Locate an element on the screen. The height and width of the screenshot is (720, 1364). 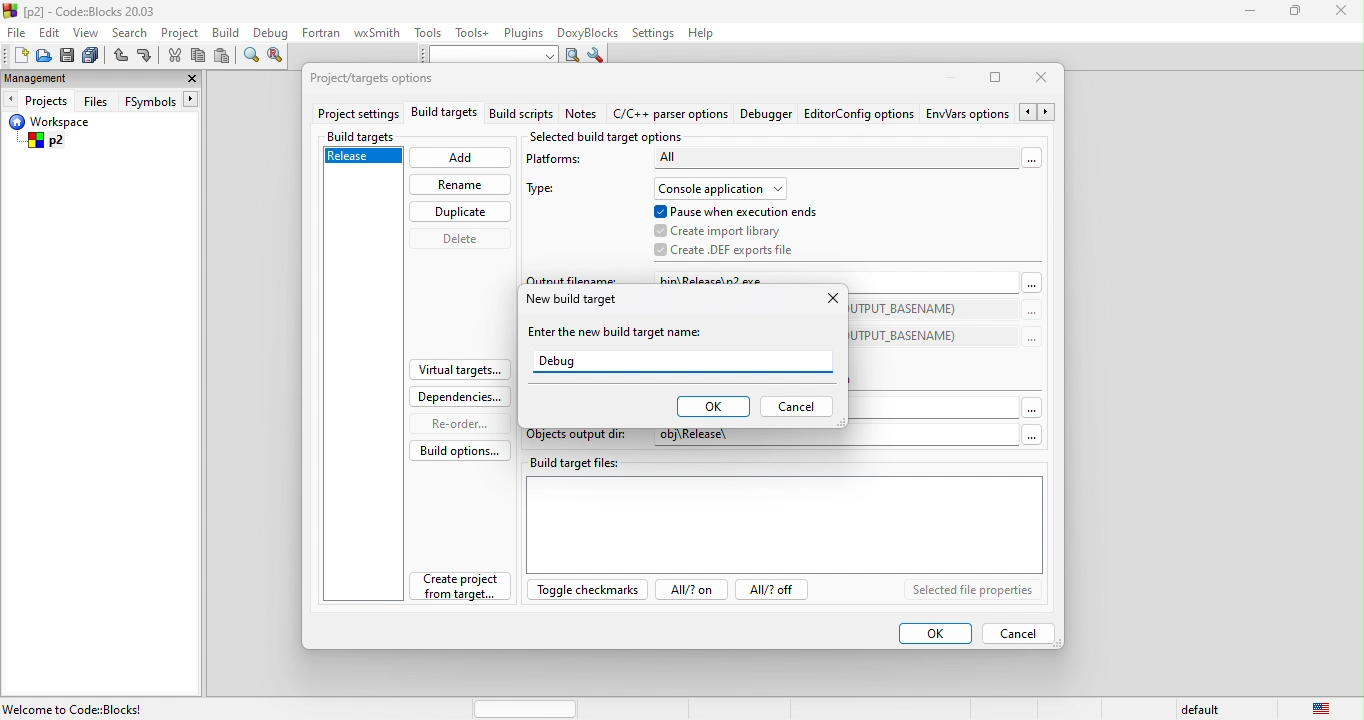
ok is located at coordinates (711, 407).